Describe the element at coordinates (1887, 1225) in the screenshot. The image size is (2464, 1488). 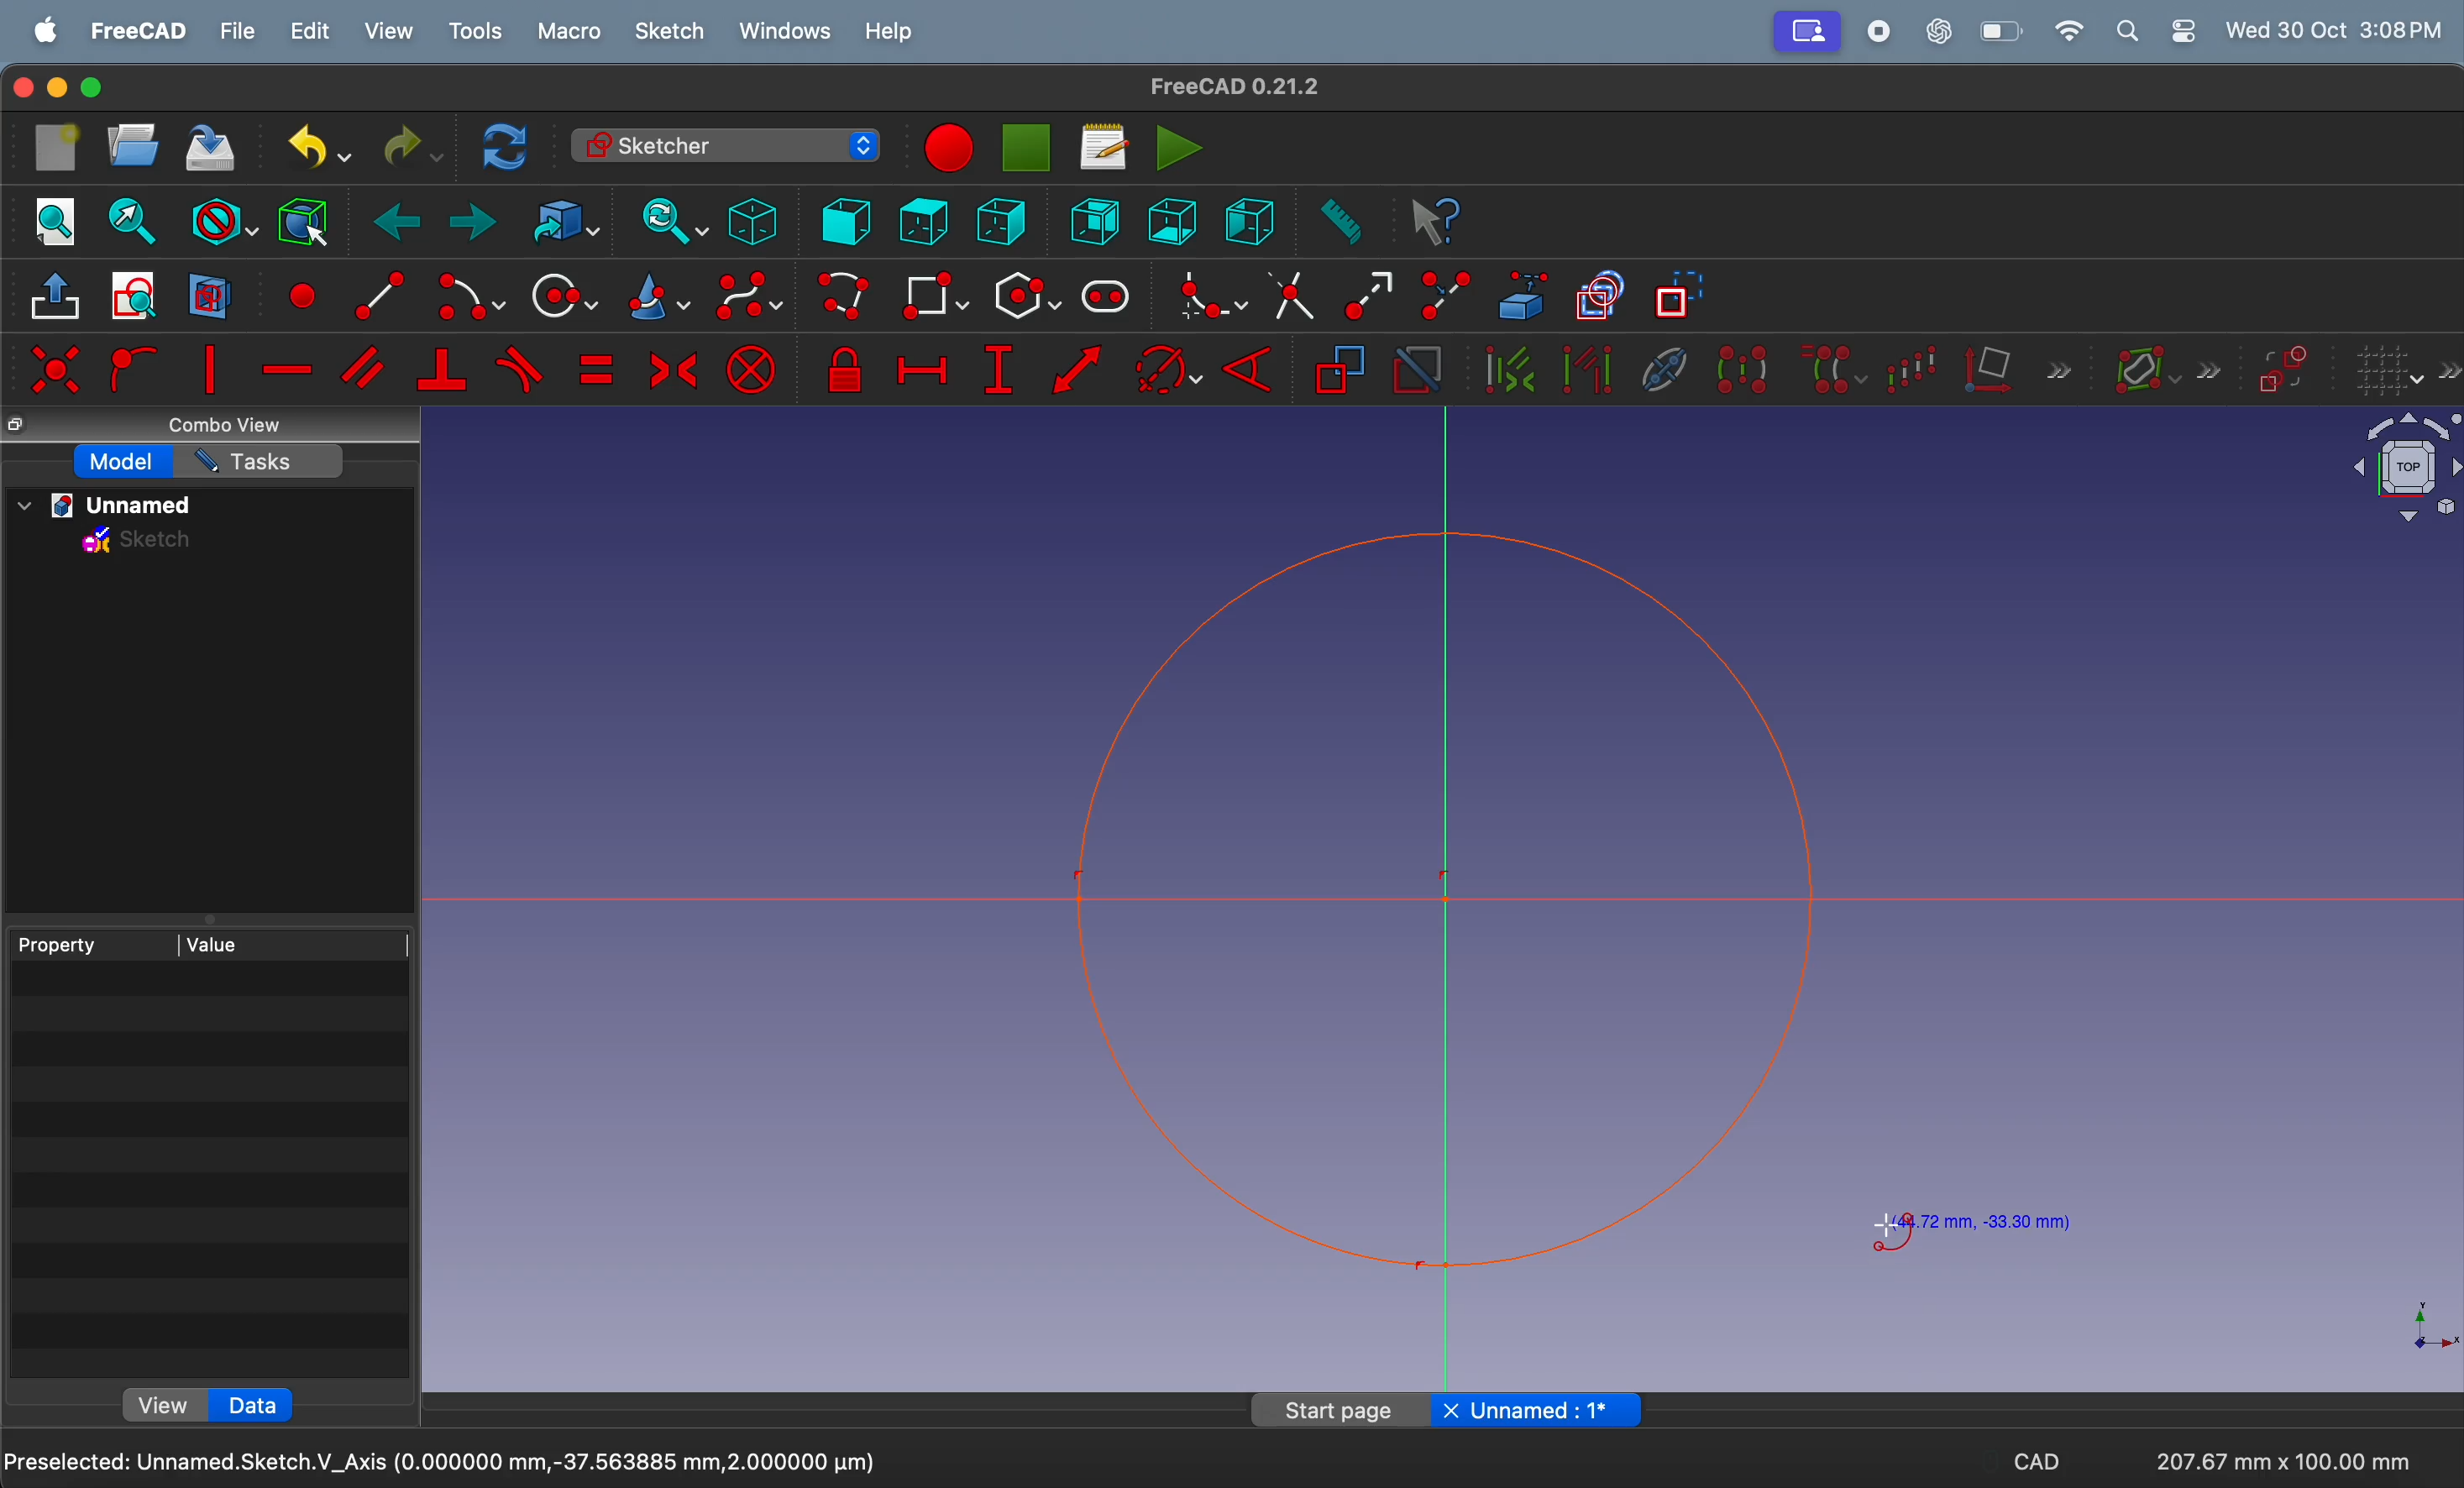
I see `cursor` at that location.